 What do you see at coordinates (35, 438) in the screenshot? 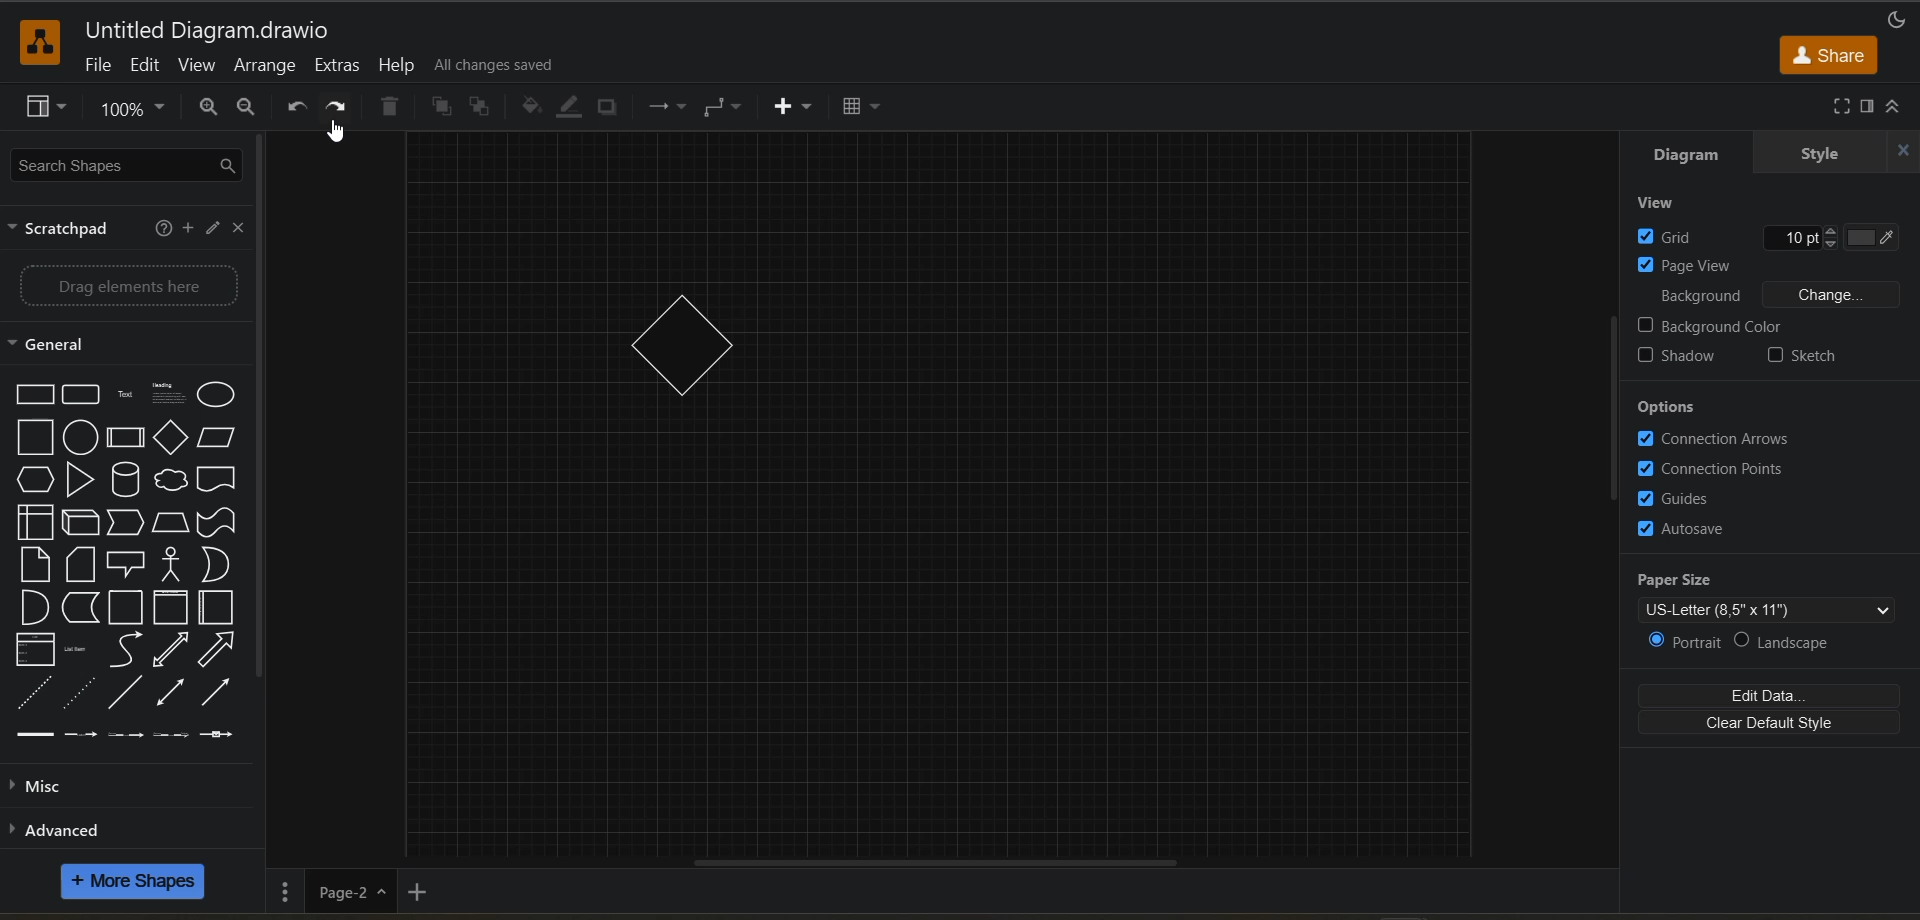
I see `square` at bounding box center [35, 438].